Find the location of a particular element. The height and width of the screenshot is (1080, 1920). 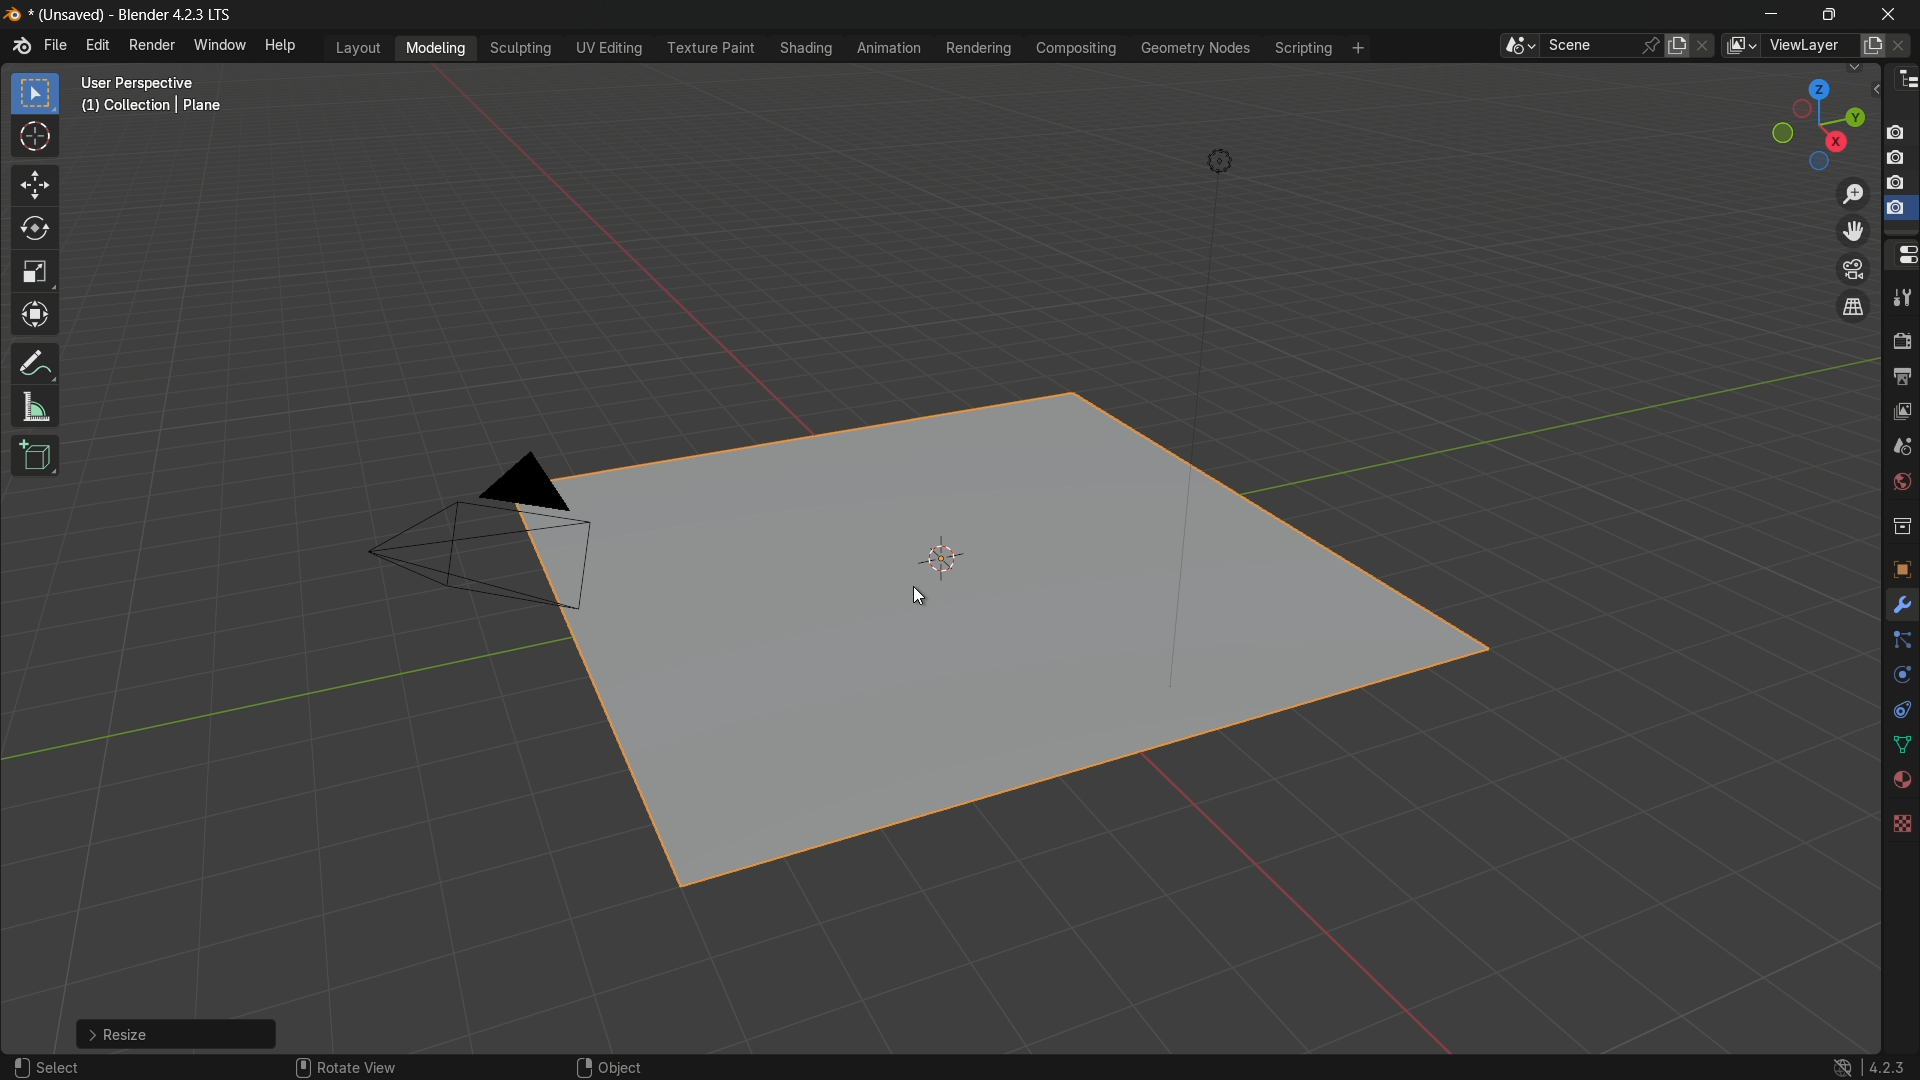

move view is located at coordinates (1854, 232).